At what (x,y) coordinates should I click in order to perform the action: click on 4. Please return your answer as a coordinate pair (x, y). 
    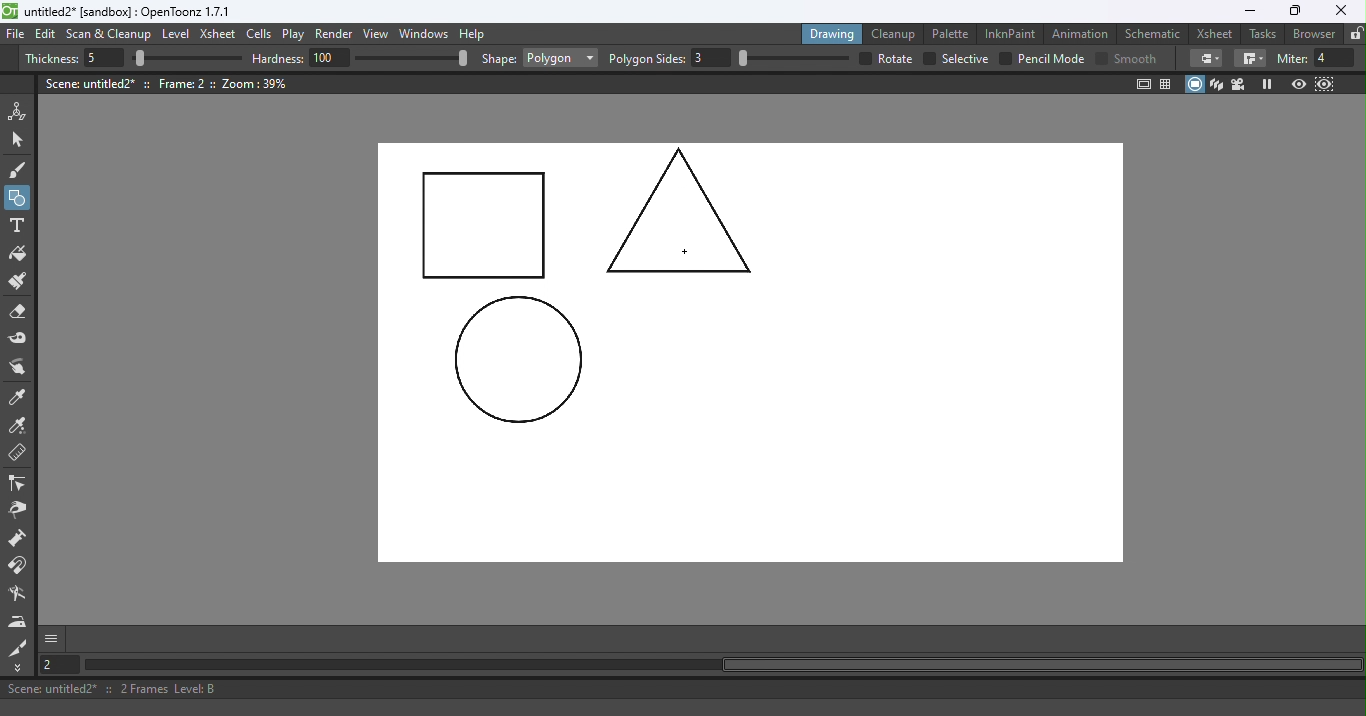
    Looking at the image, I should click on (1335, 58).